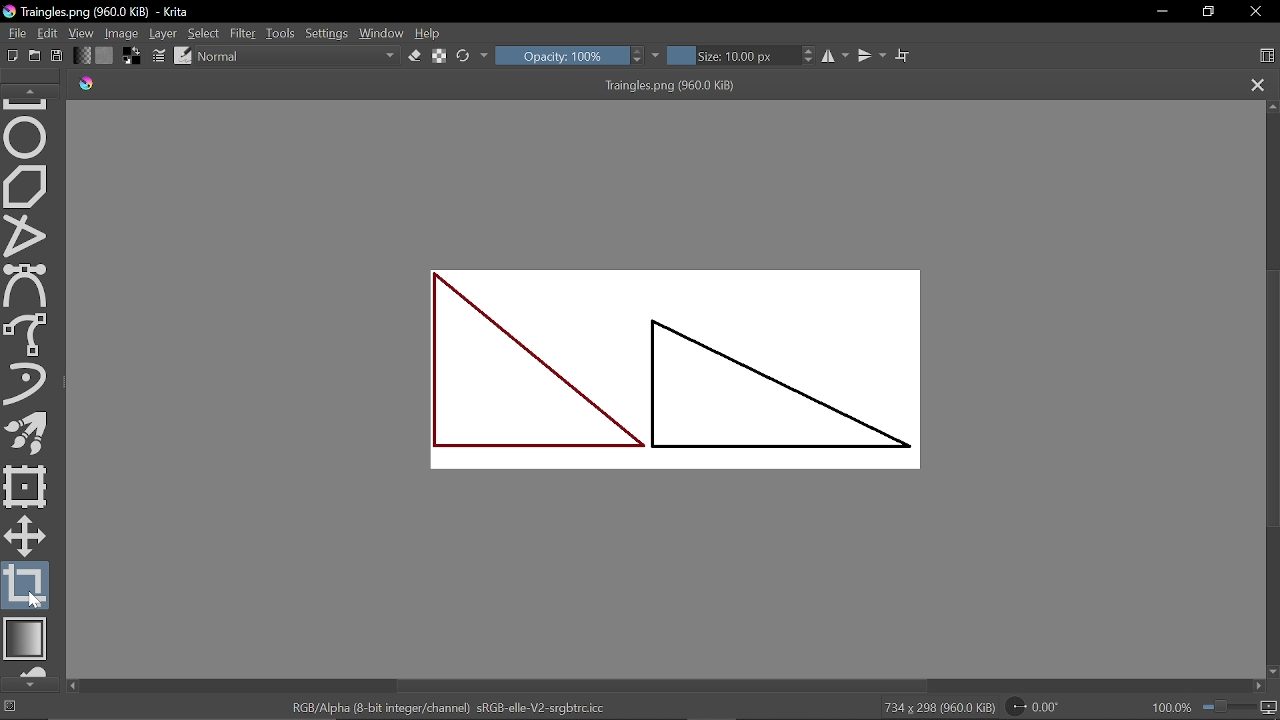 The width and height of the screenshot is (1280, 720). Describe the element at coordinates (665, 686) in the screenshot. I see `Vertical scrollbar` at that location.